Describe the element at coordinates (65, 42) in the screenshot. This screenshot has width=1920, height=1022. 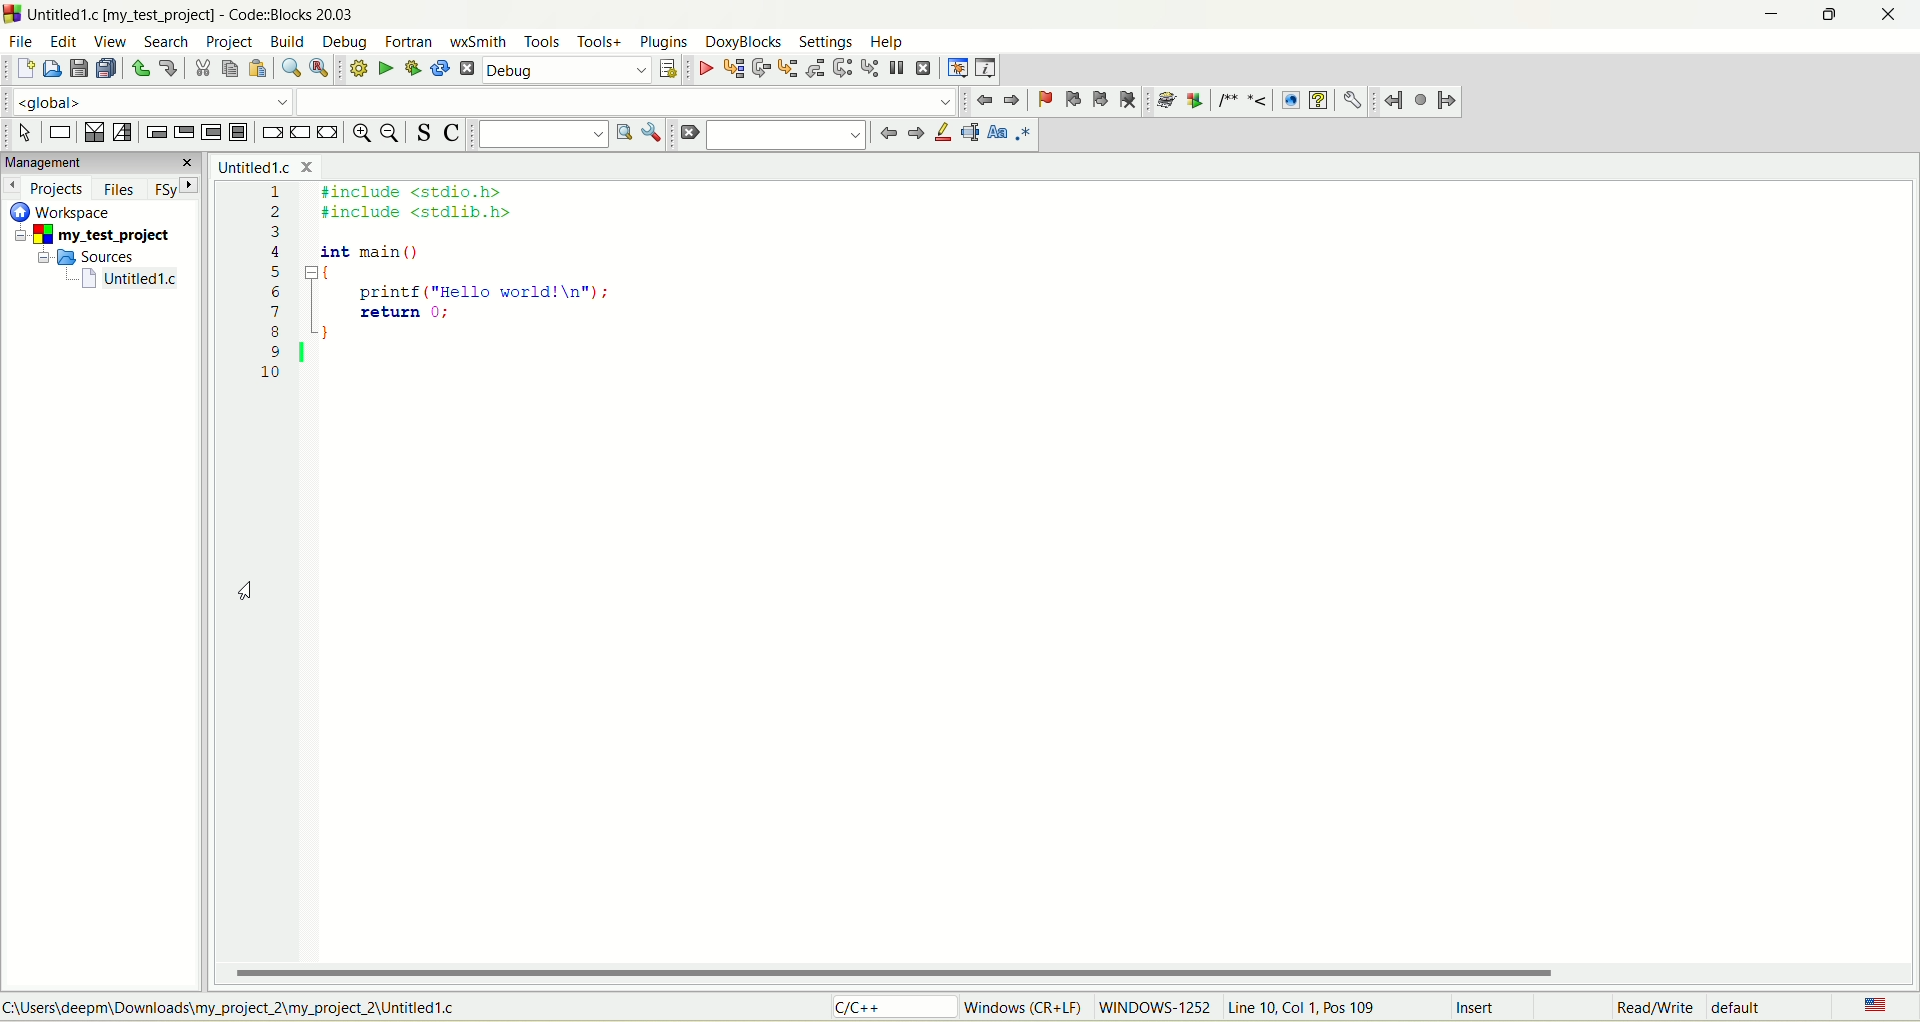
I see `edit` at that location.